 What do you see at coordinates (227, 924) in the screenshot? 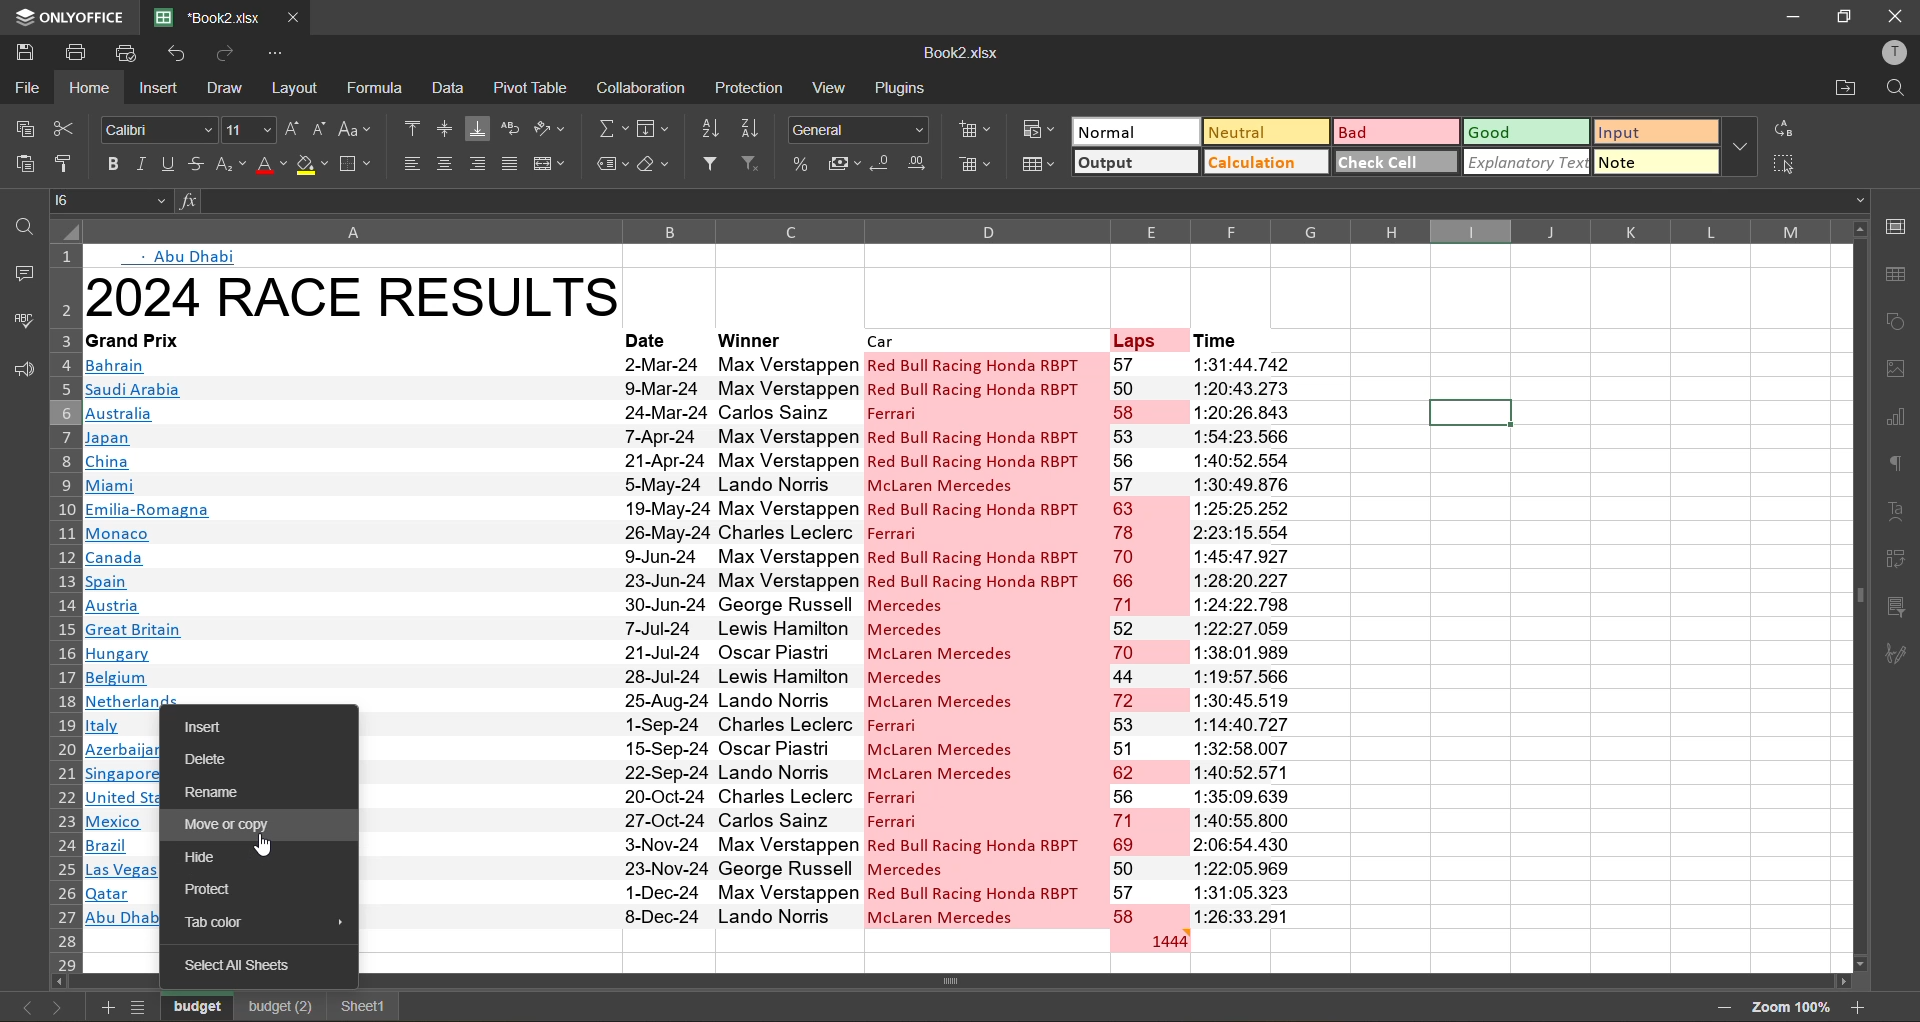
I see `tab color` at bounding box center [227, 924].